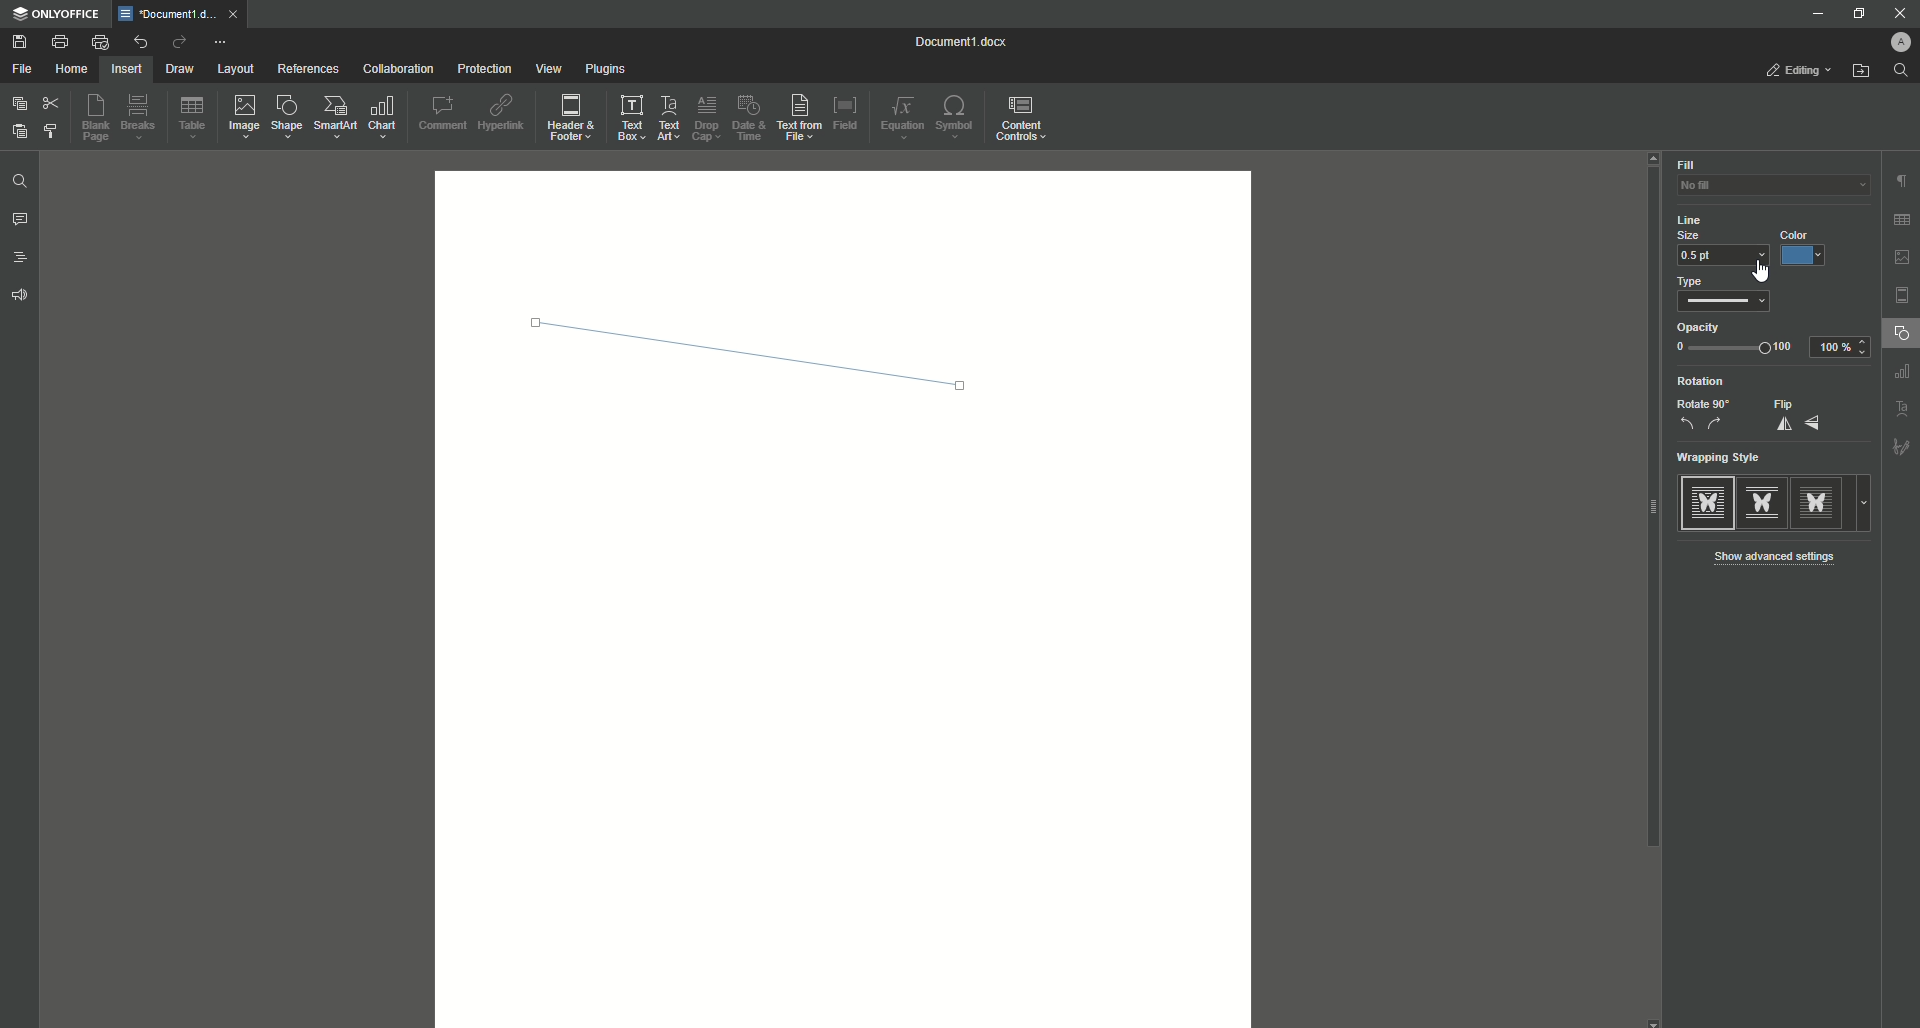 Image resolution: width=1920 pixels, height=1028 pixels. I want to click on Breaks, so click(142, 119).